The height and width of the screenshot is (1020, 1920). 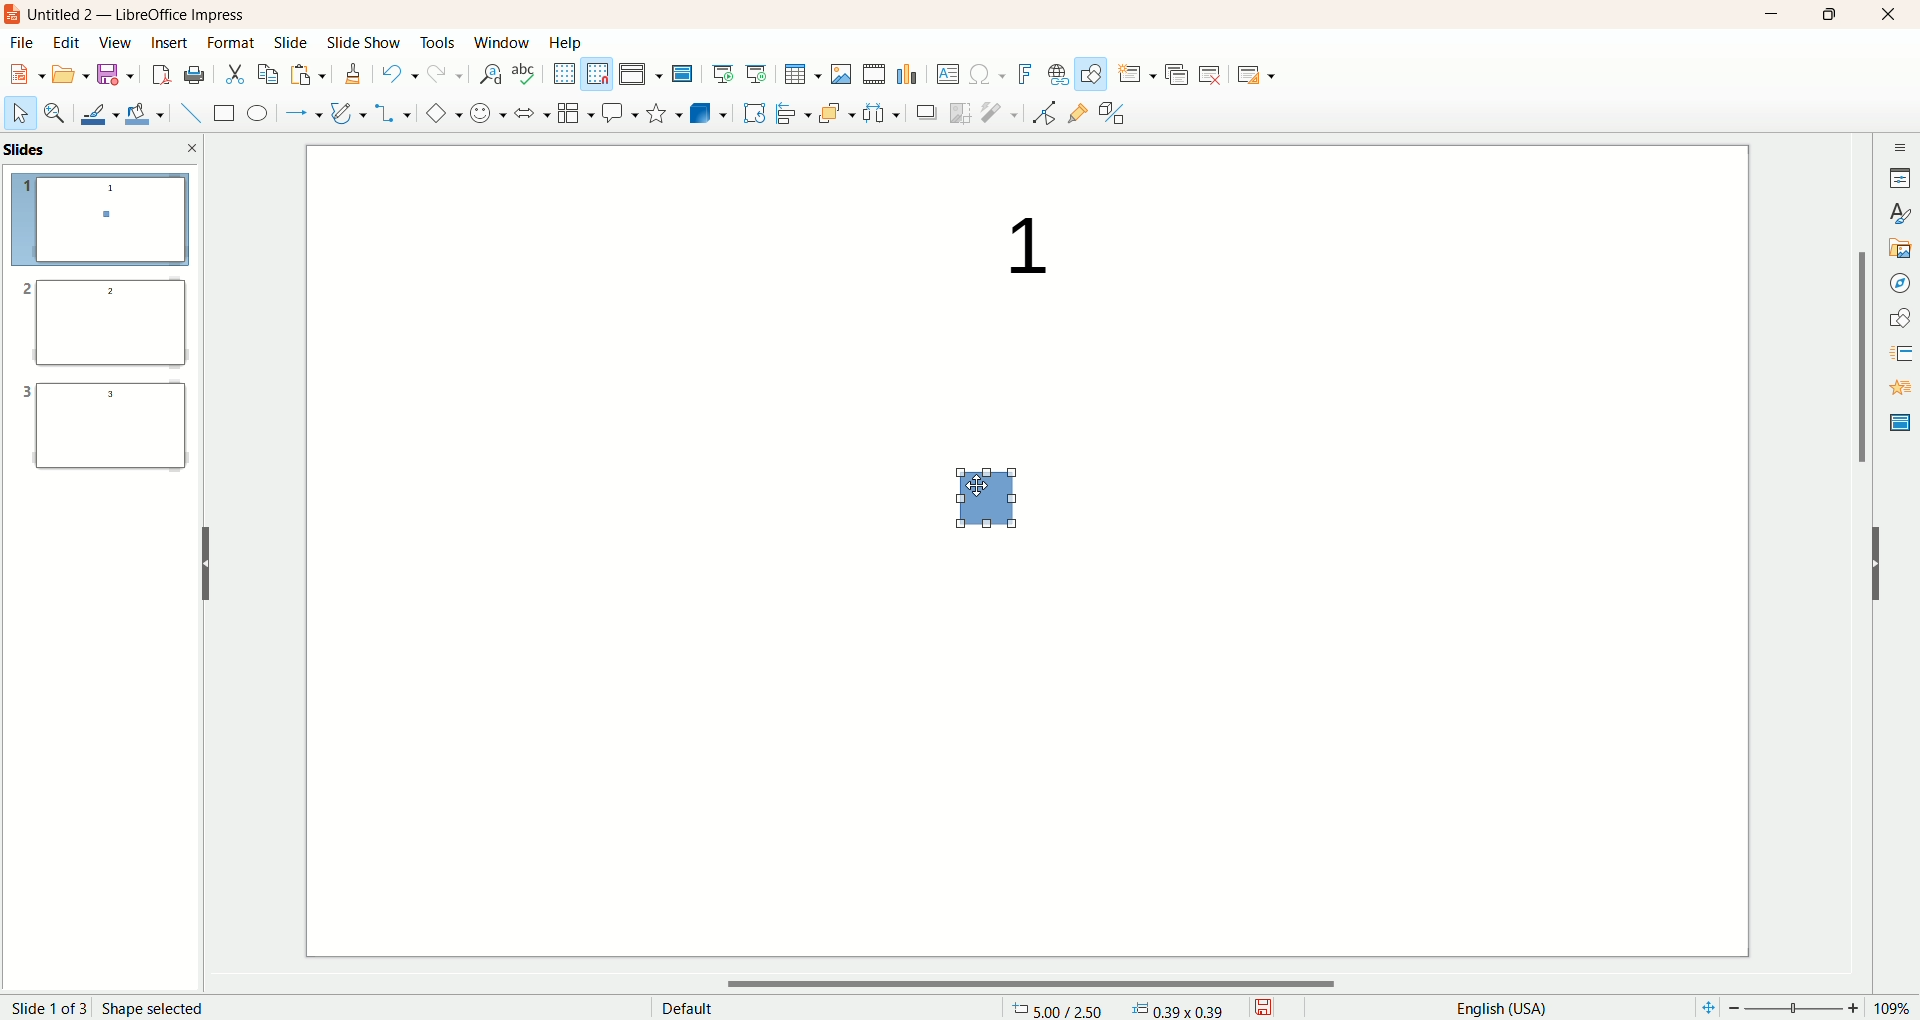 I want to click on fontwork text, so click(x=1022, y=72).